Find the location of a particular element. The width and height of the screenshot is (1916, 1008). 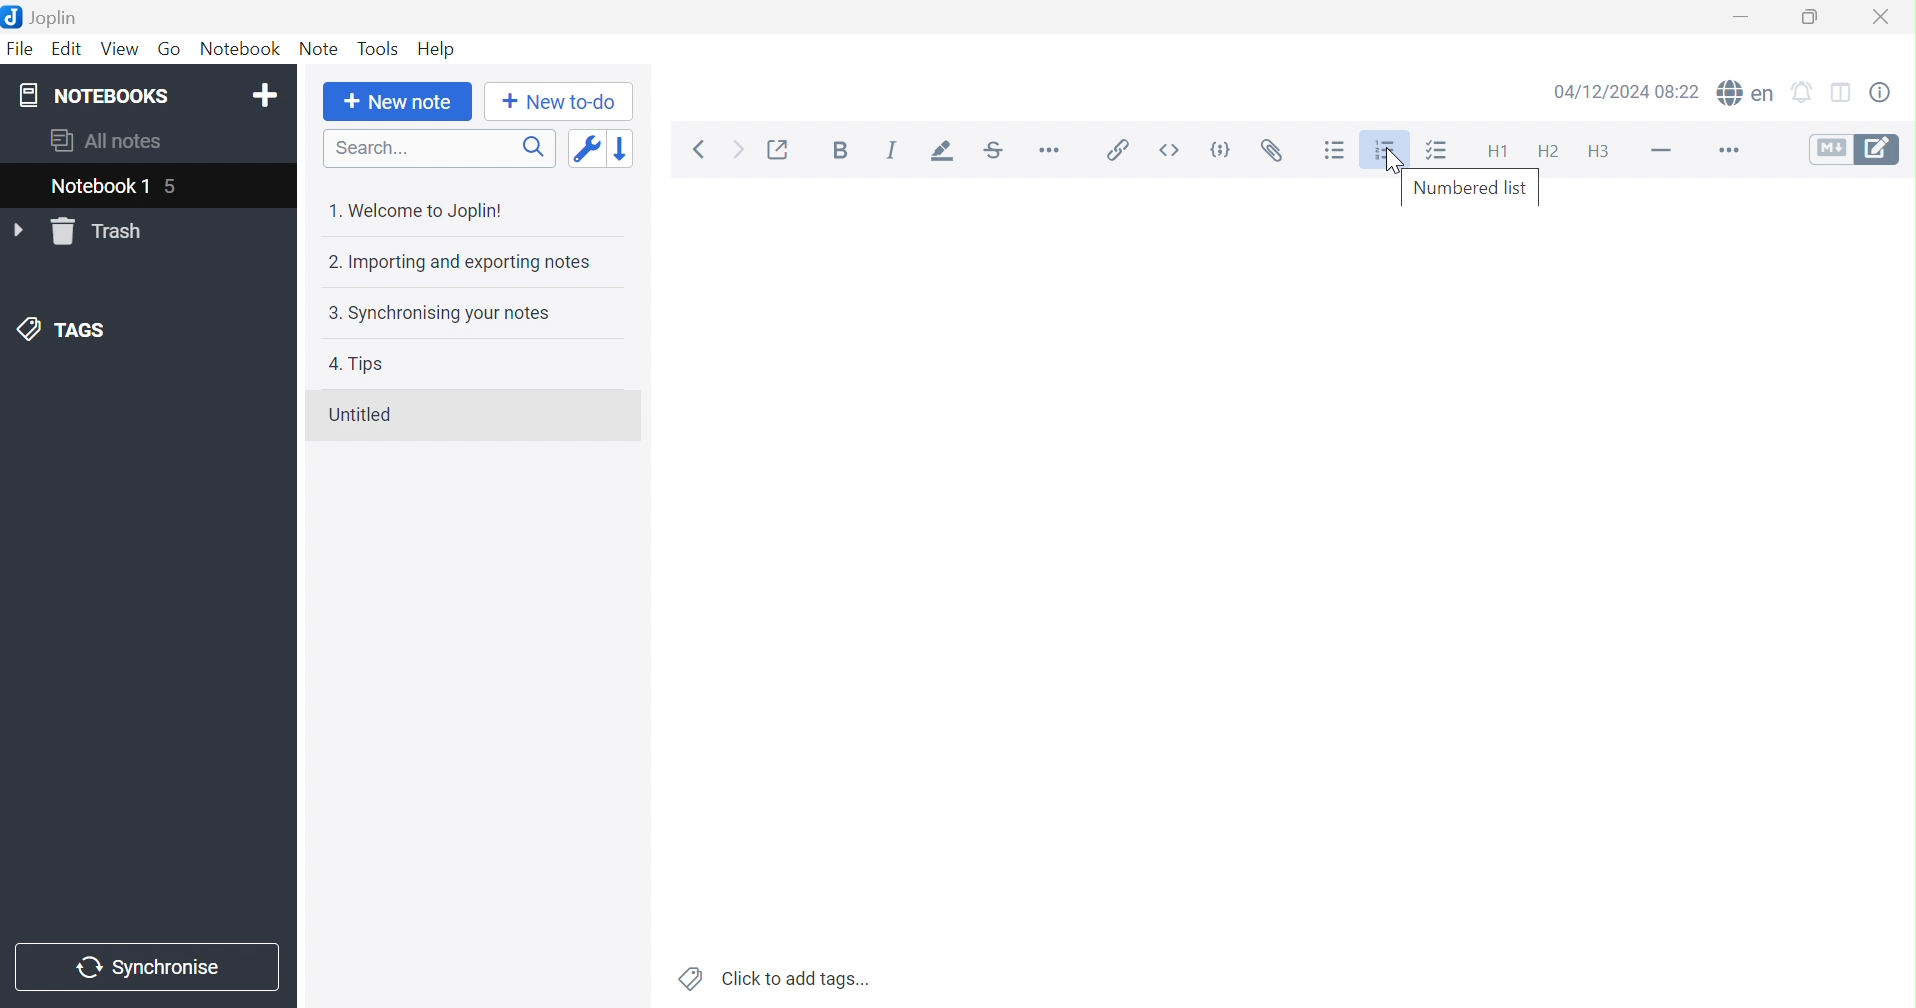

Italic is located at coordinates (893, 150).